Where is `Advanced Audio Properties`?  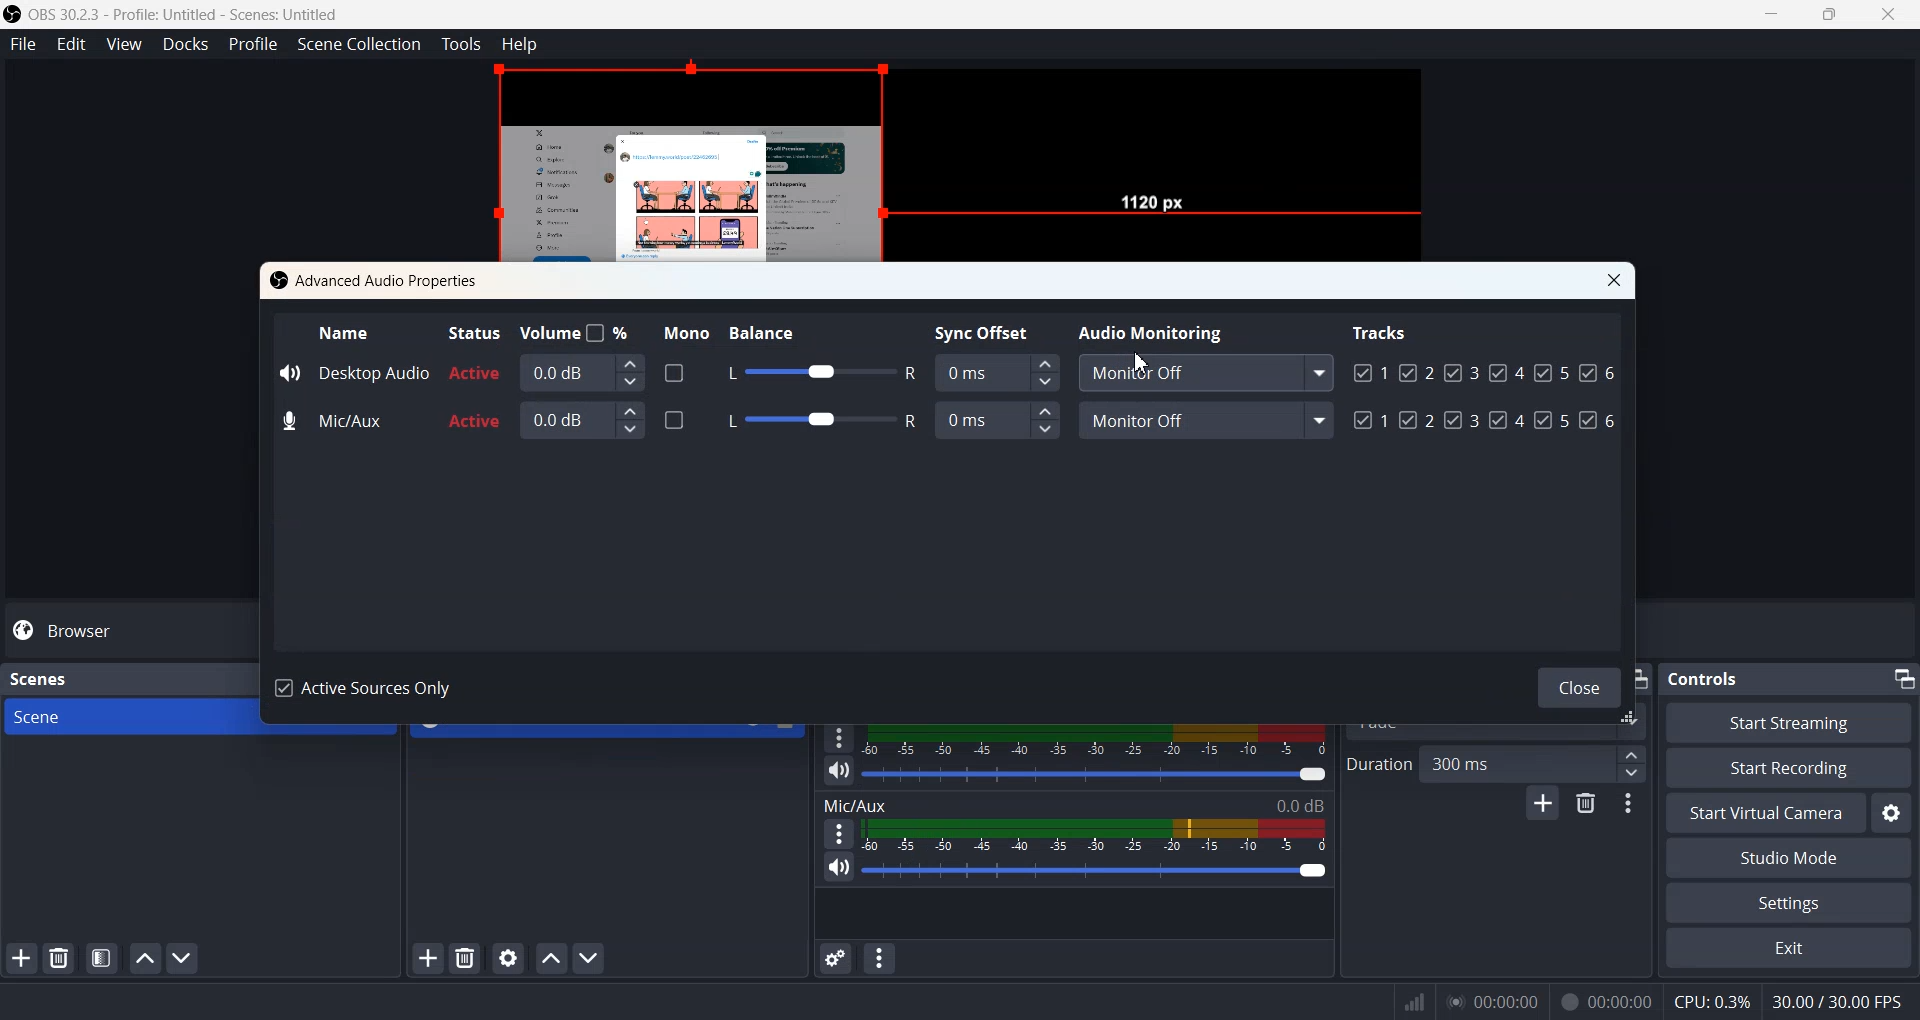
Advanced Audio Properties is located at coordinates (379, 280).